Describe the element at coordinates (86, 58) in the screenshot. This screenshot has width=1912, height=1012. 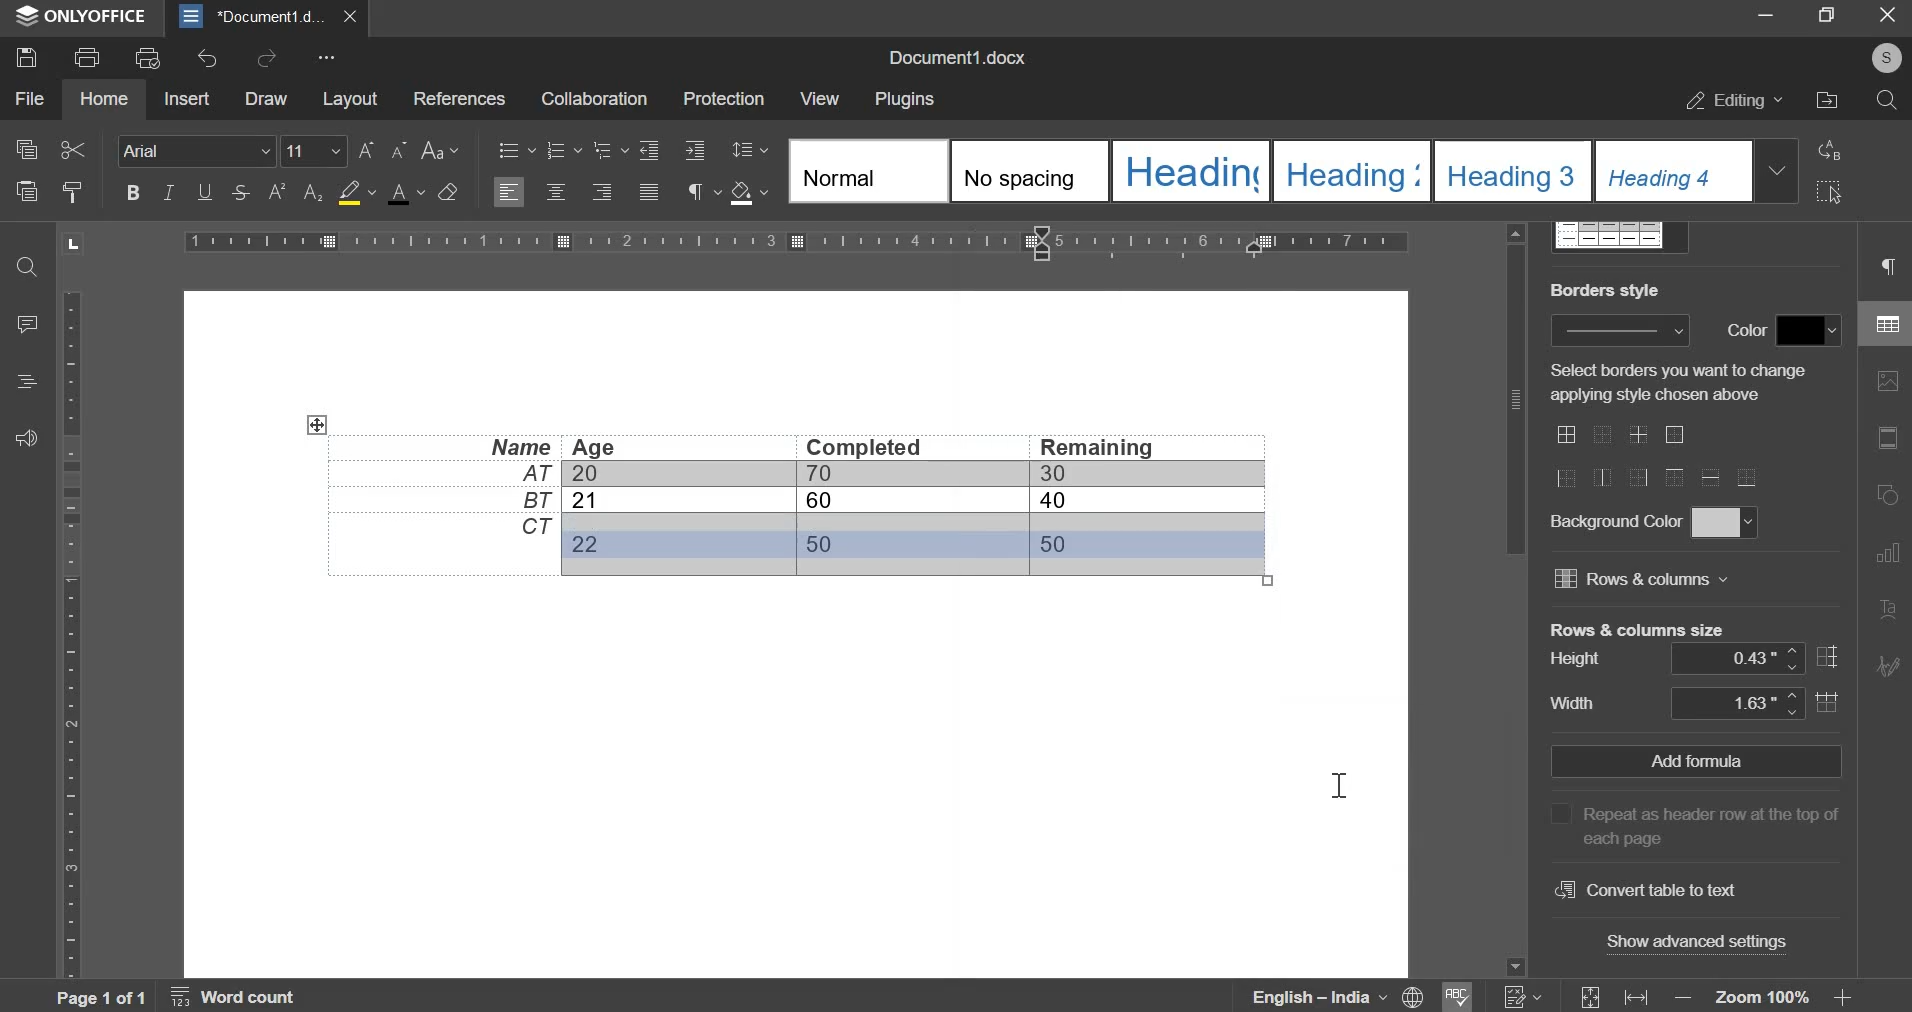
I see `print` at that location.